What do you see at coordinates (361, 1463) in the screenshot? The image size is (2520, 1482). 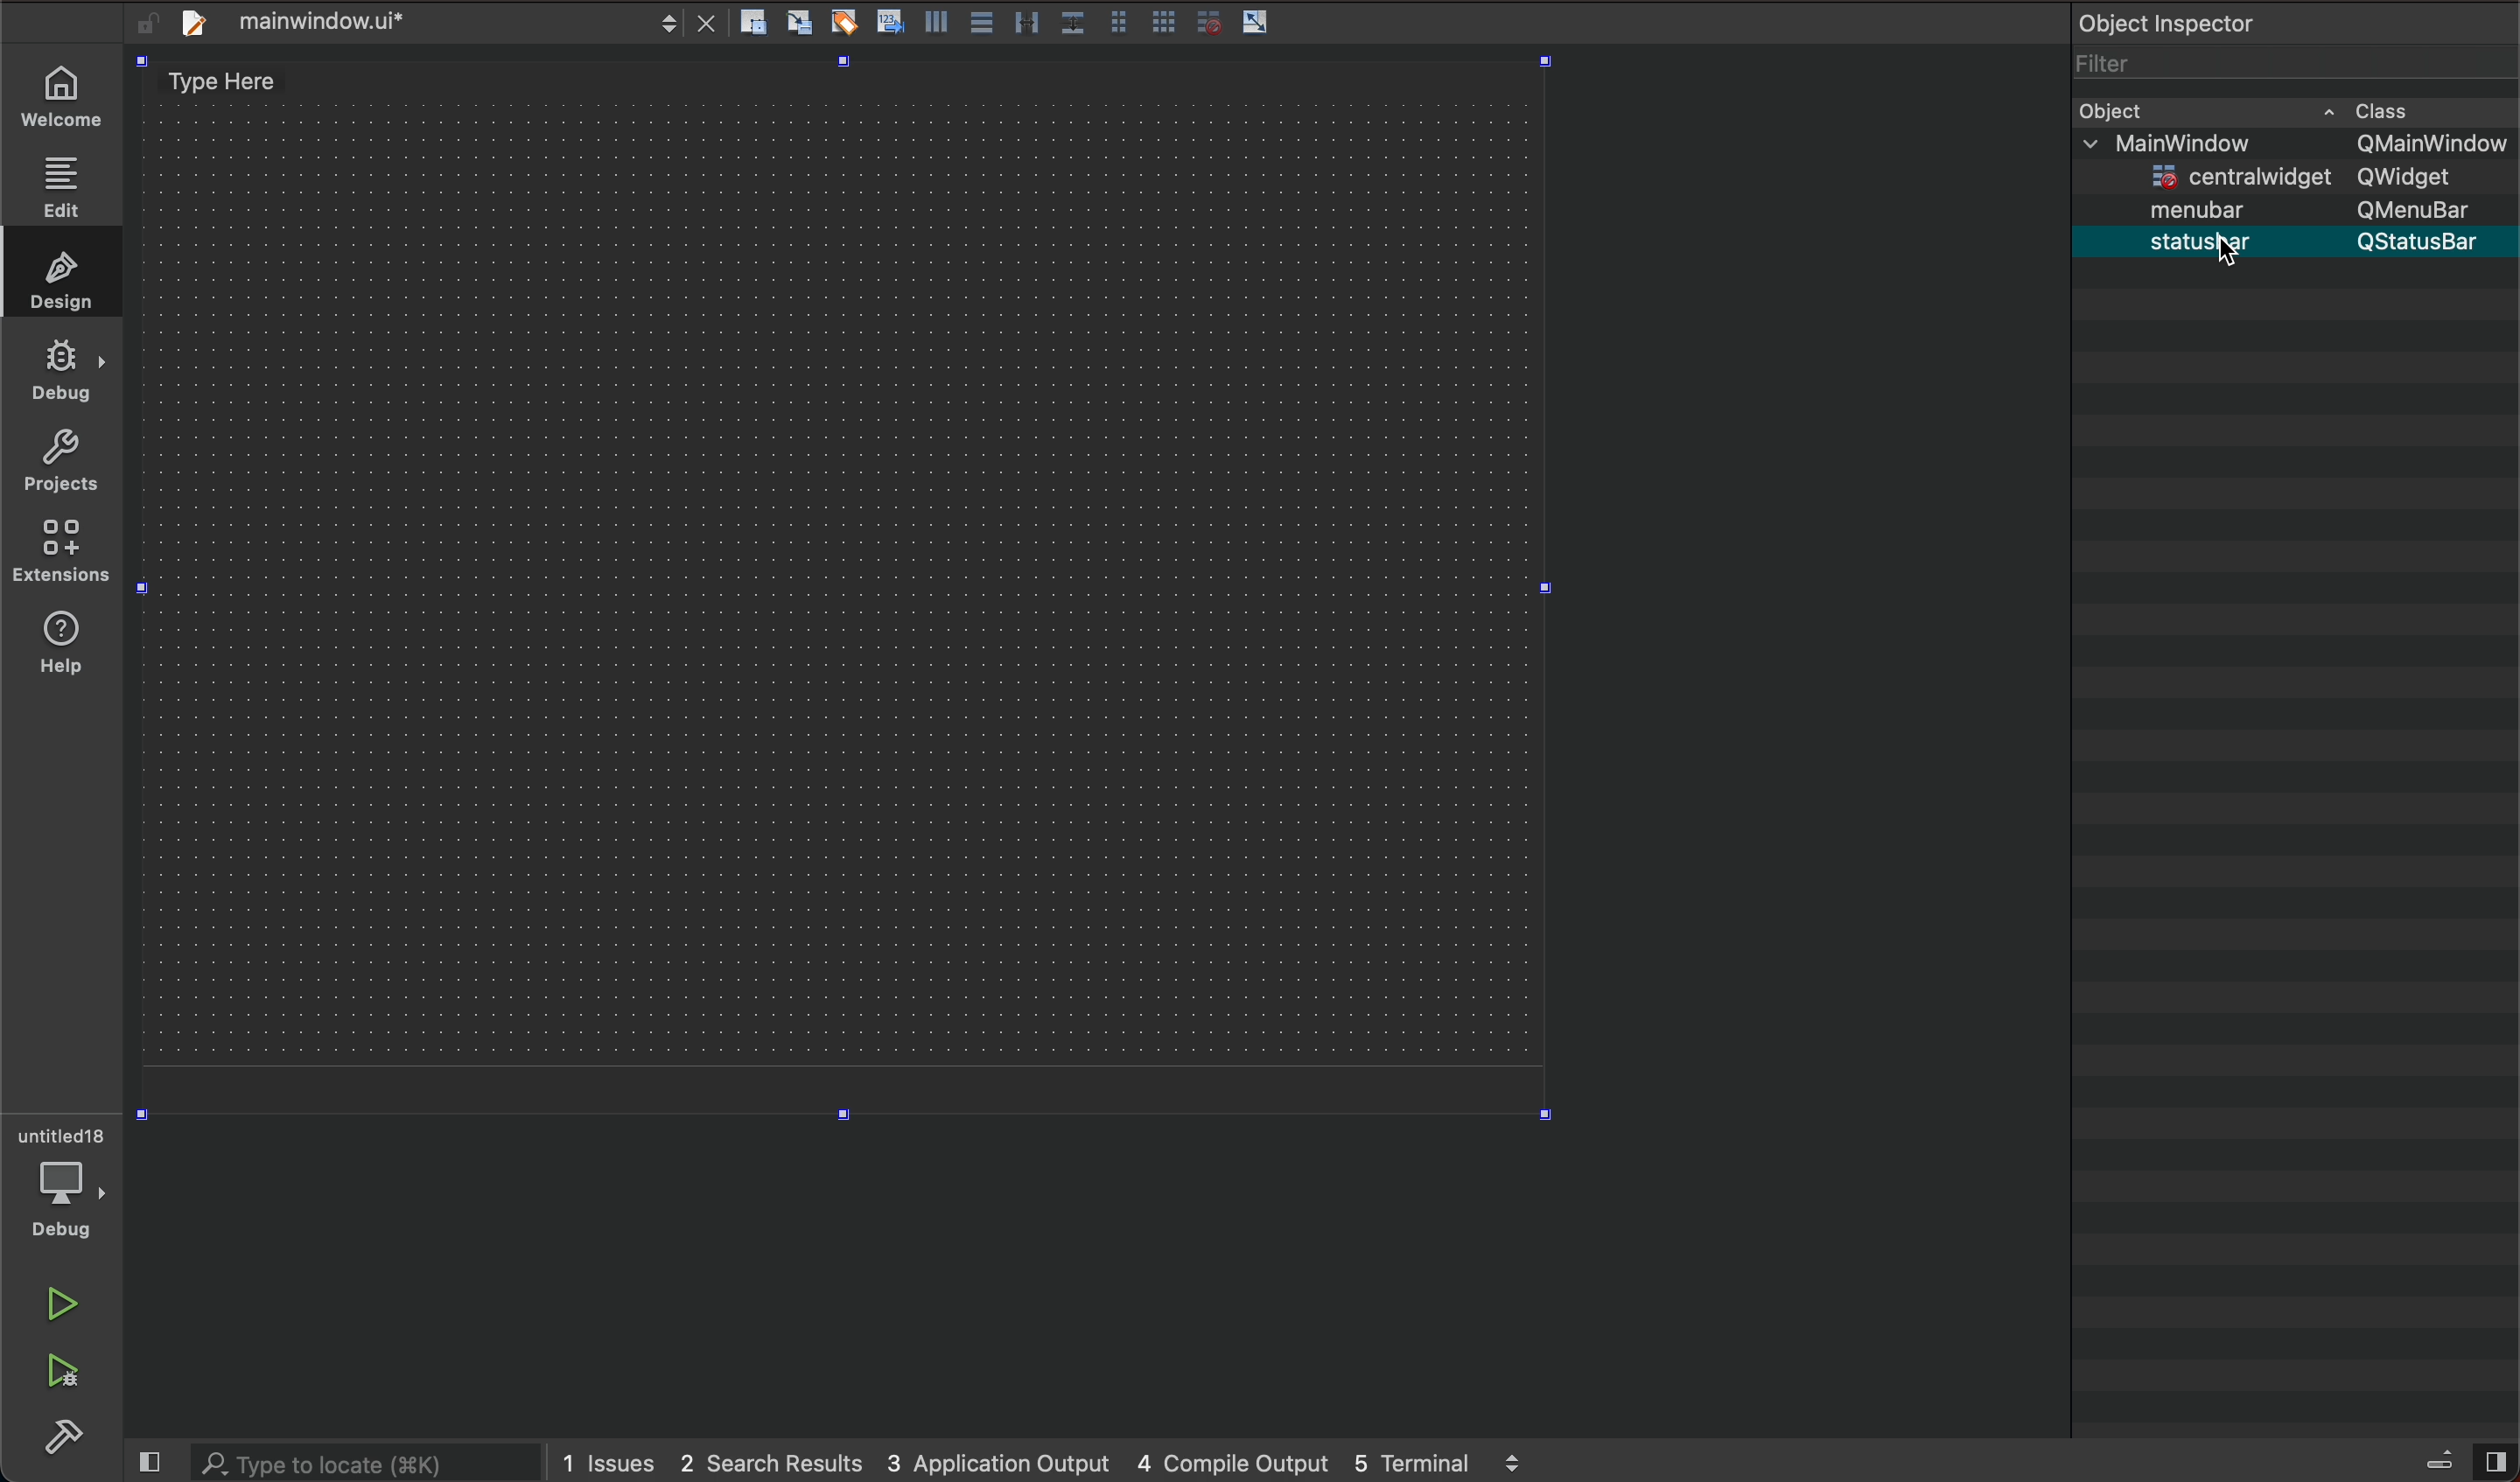 I see `search` at bounding box center [361, 1463].